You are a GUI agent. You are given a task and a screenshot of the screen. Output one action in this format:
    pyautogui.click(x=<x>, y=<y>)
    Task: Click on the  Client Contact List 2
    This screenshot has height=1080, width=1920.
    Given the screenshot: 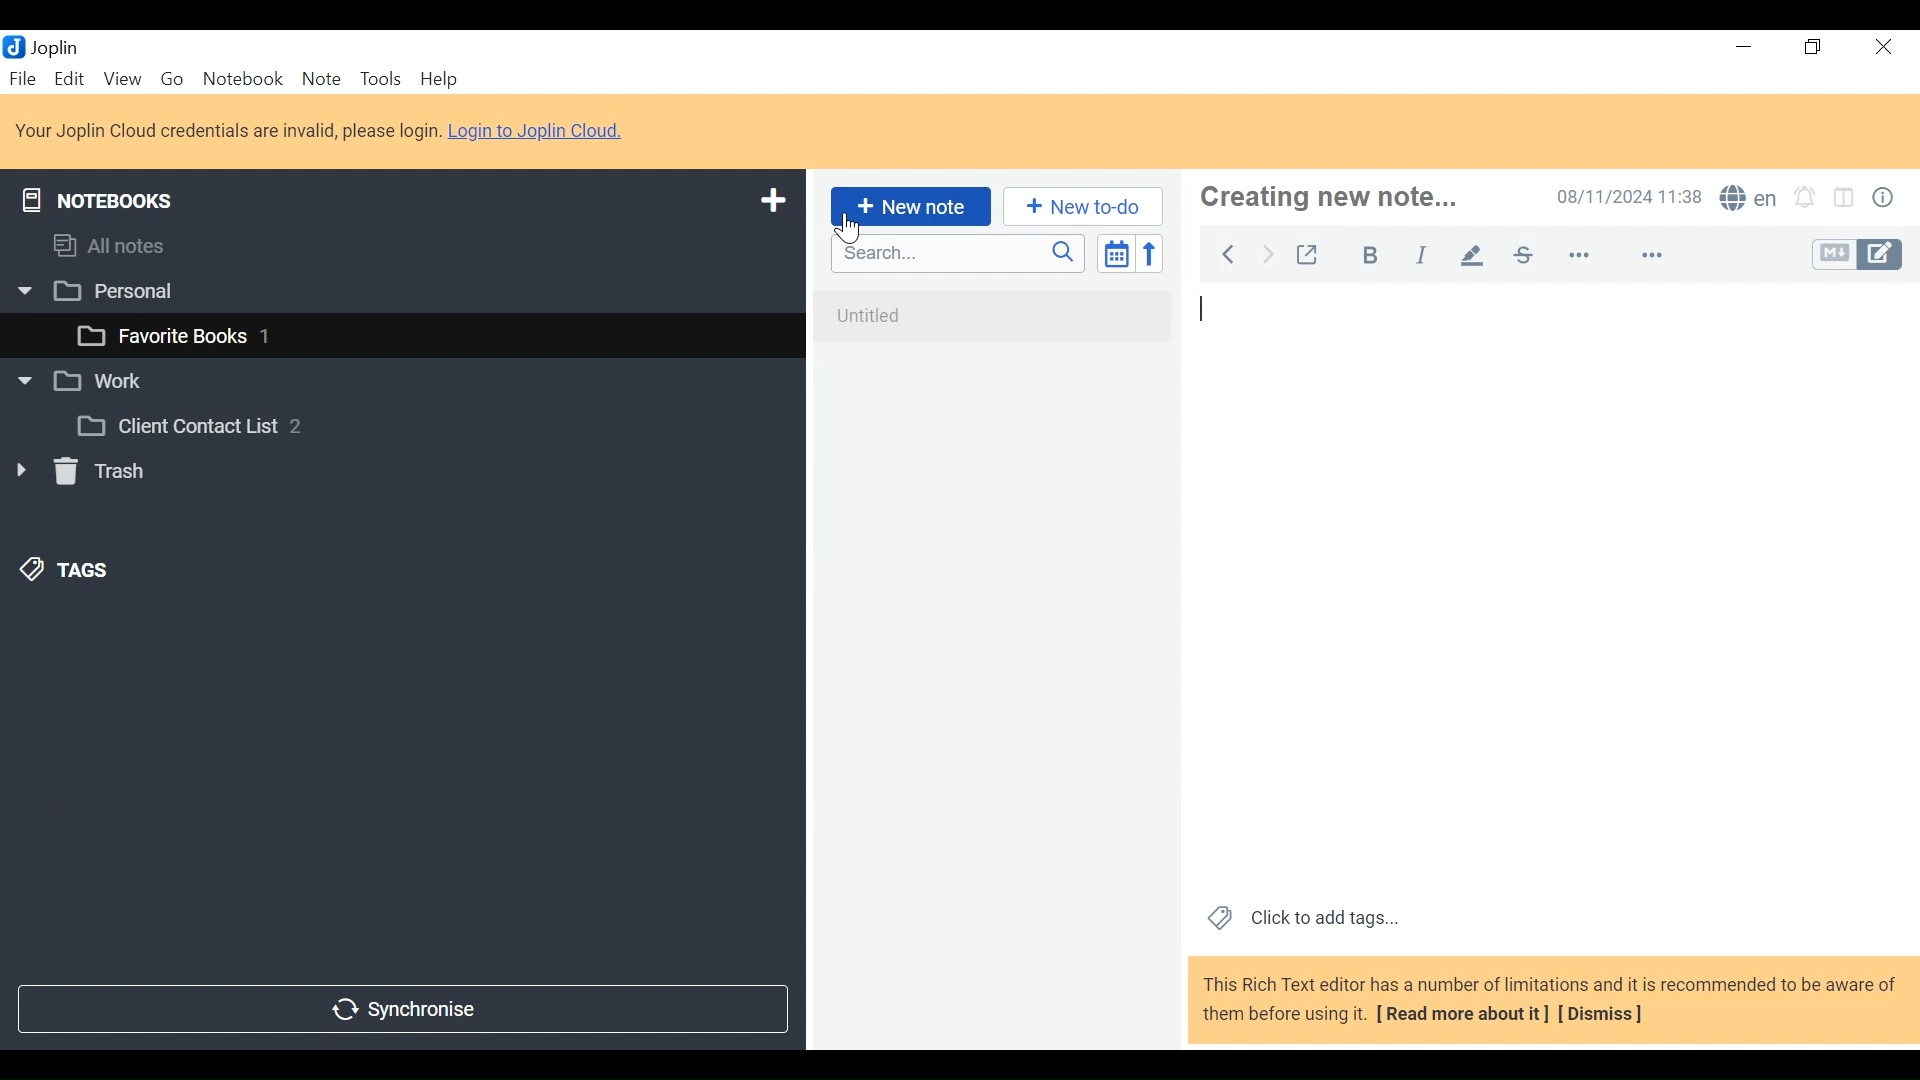 What is the action you would take?
    pyautogui.click(x=186, y=426)
    